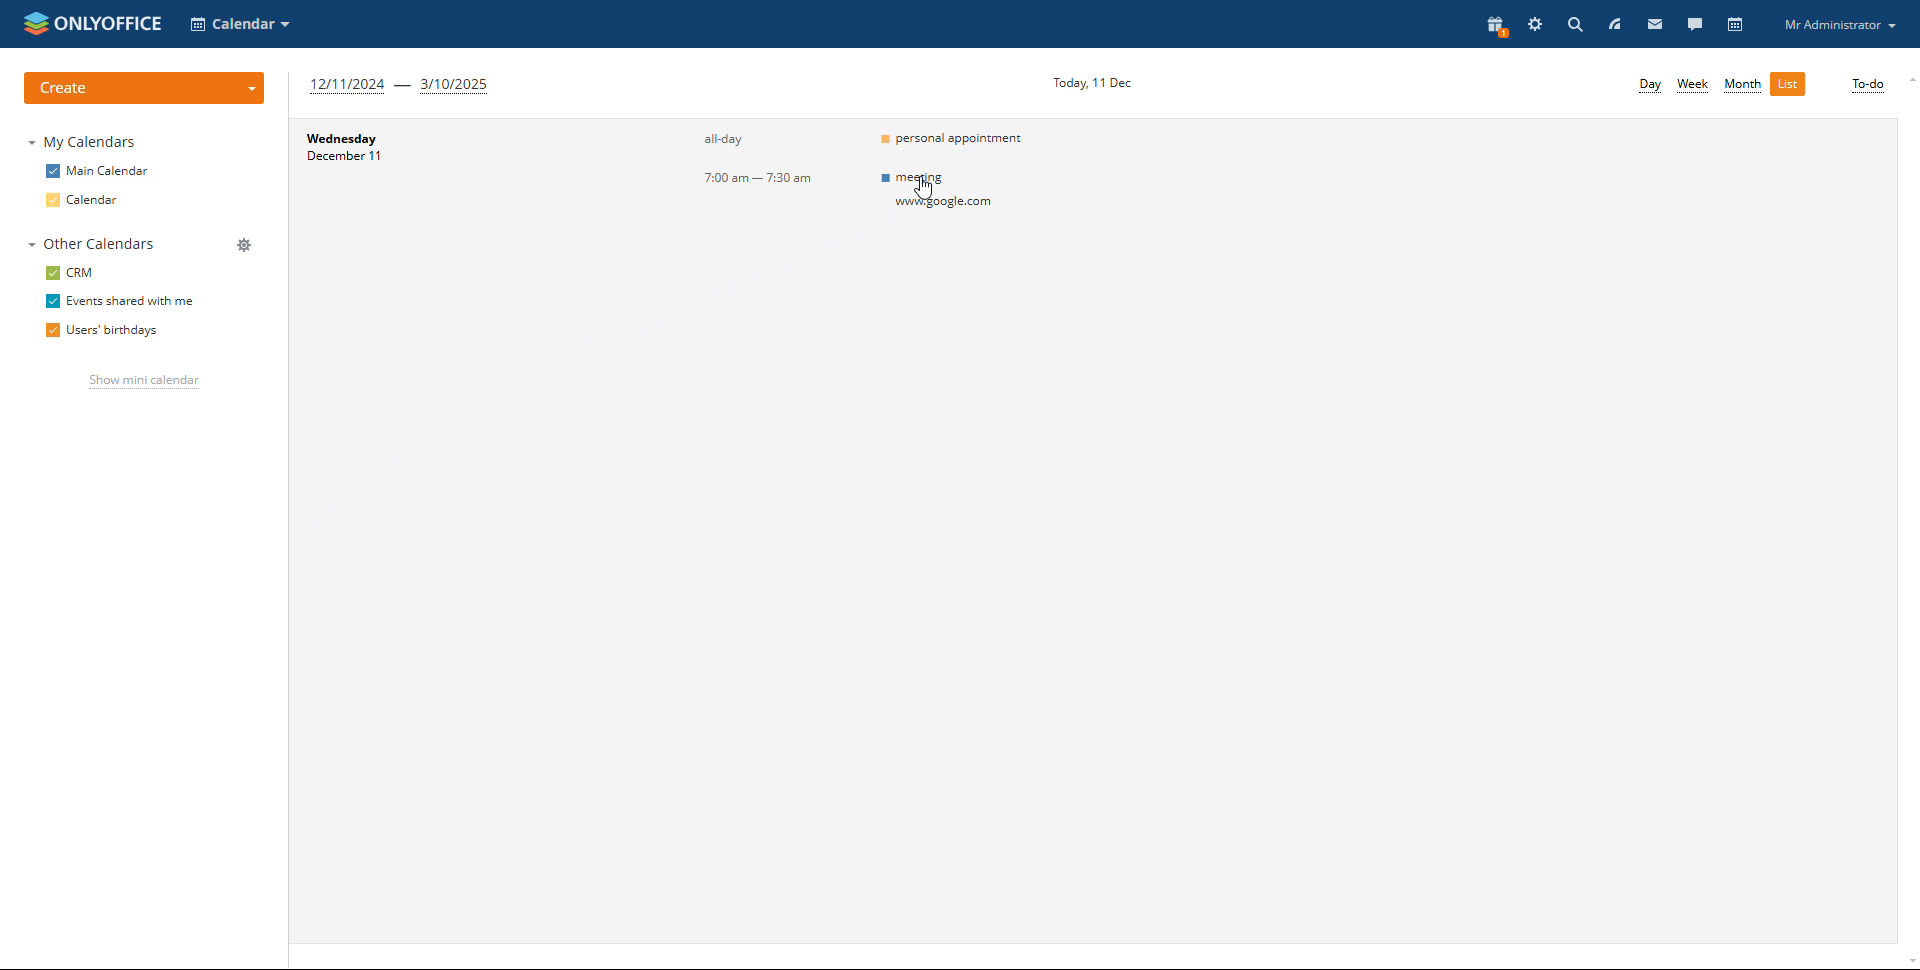  I want to click on talk, so click(1695, 25).